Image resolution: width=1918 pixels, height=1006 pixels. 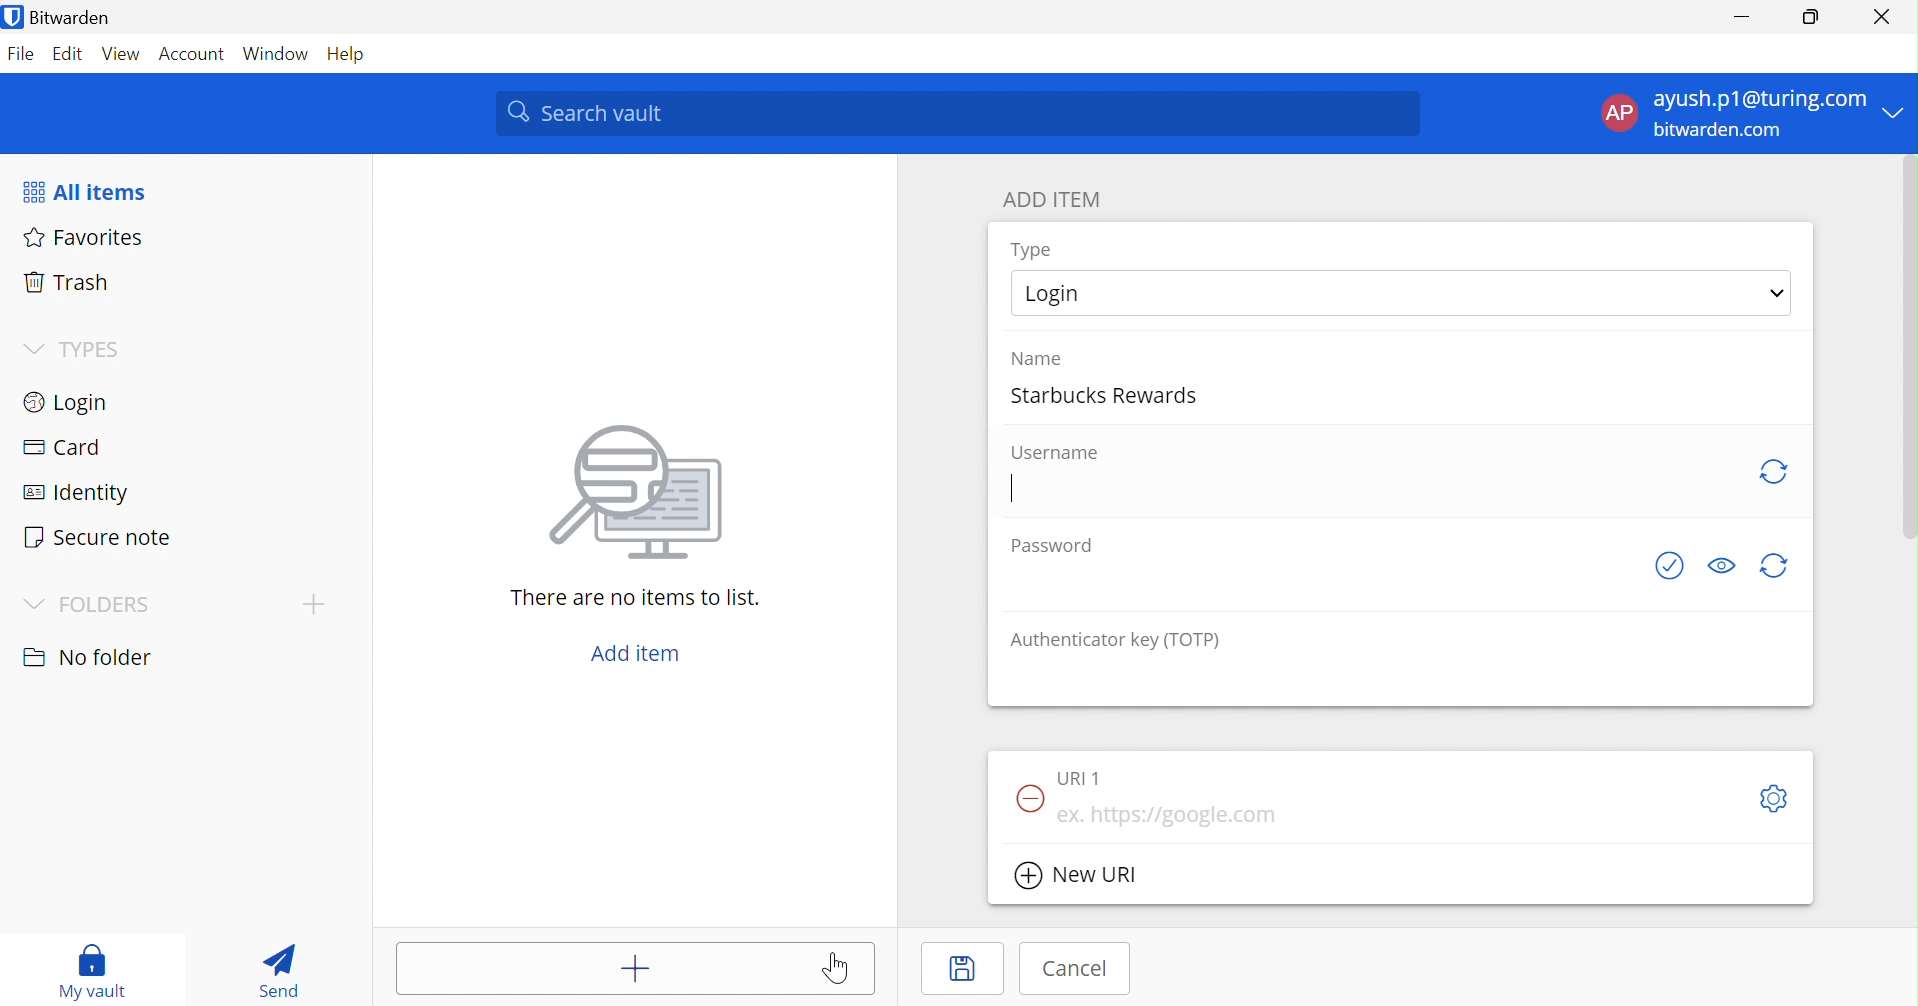 I want to click on Remove, so click(x=1026, y=800).